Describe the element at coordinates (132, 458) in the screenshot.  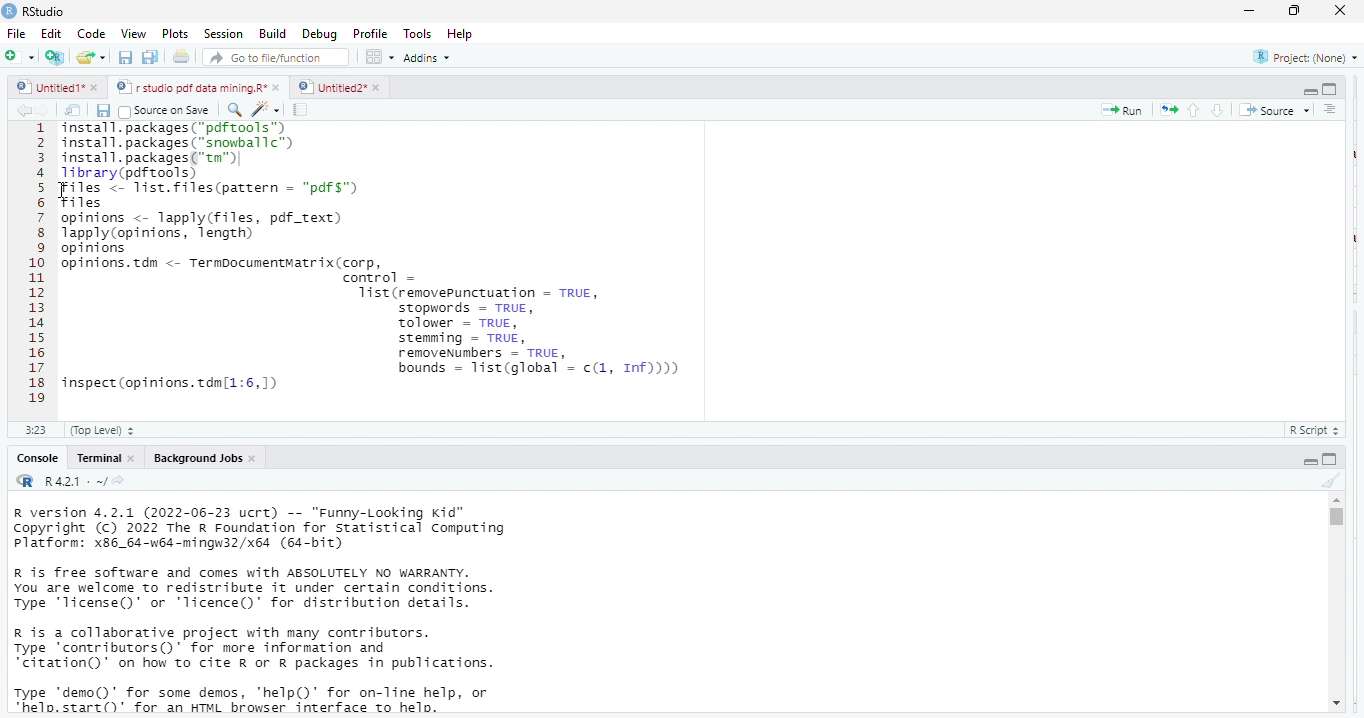
I see `close` at that location.